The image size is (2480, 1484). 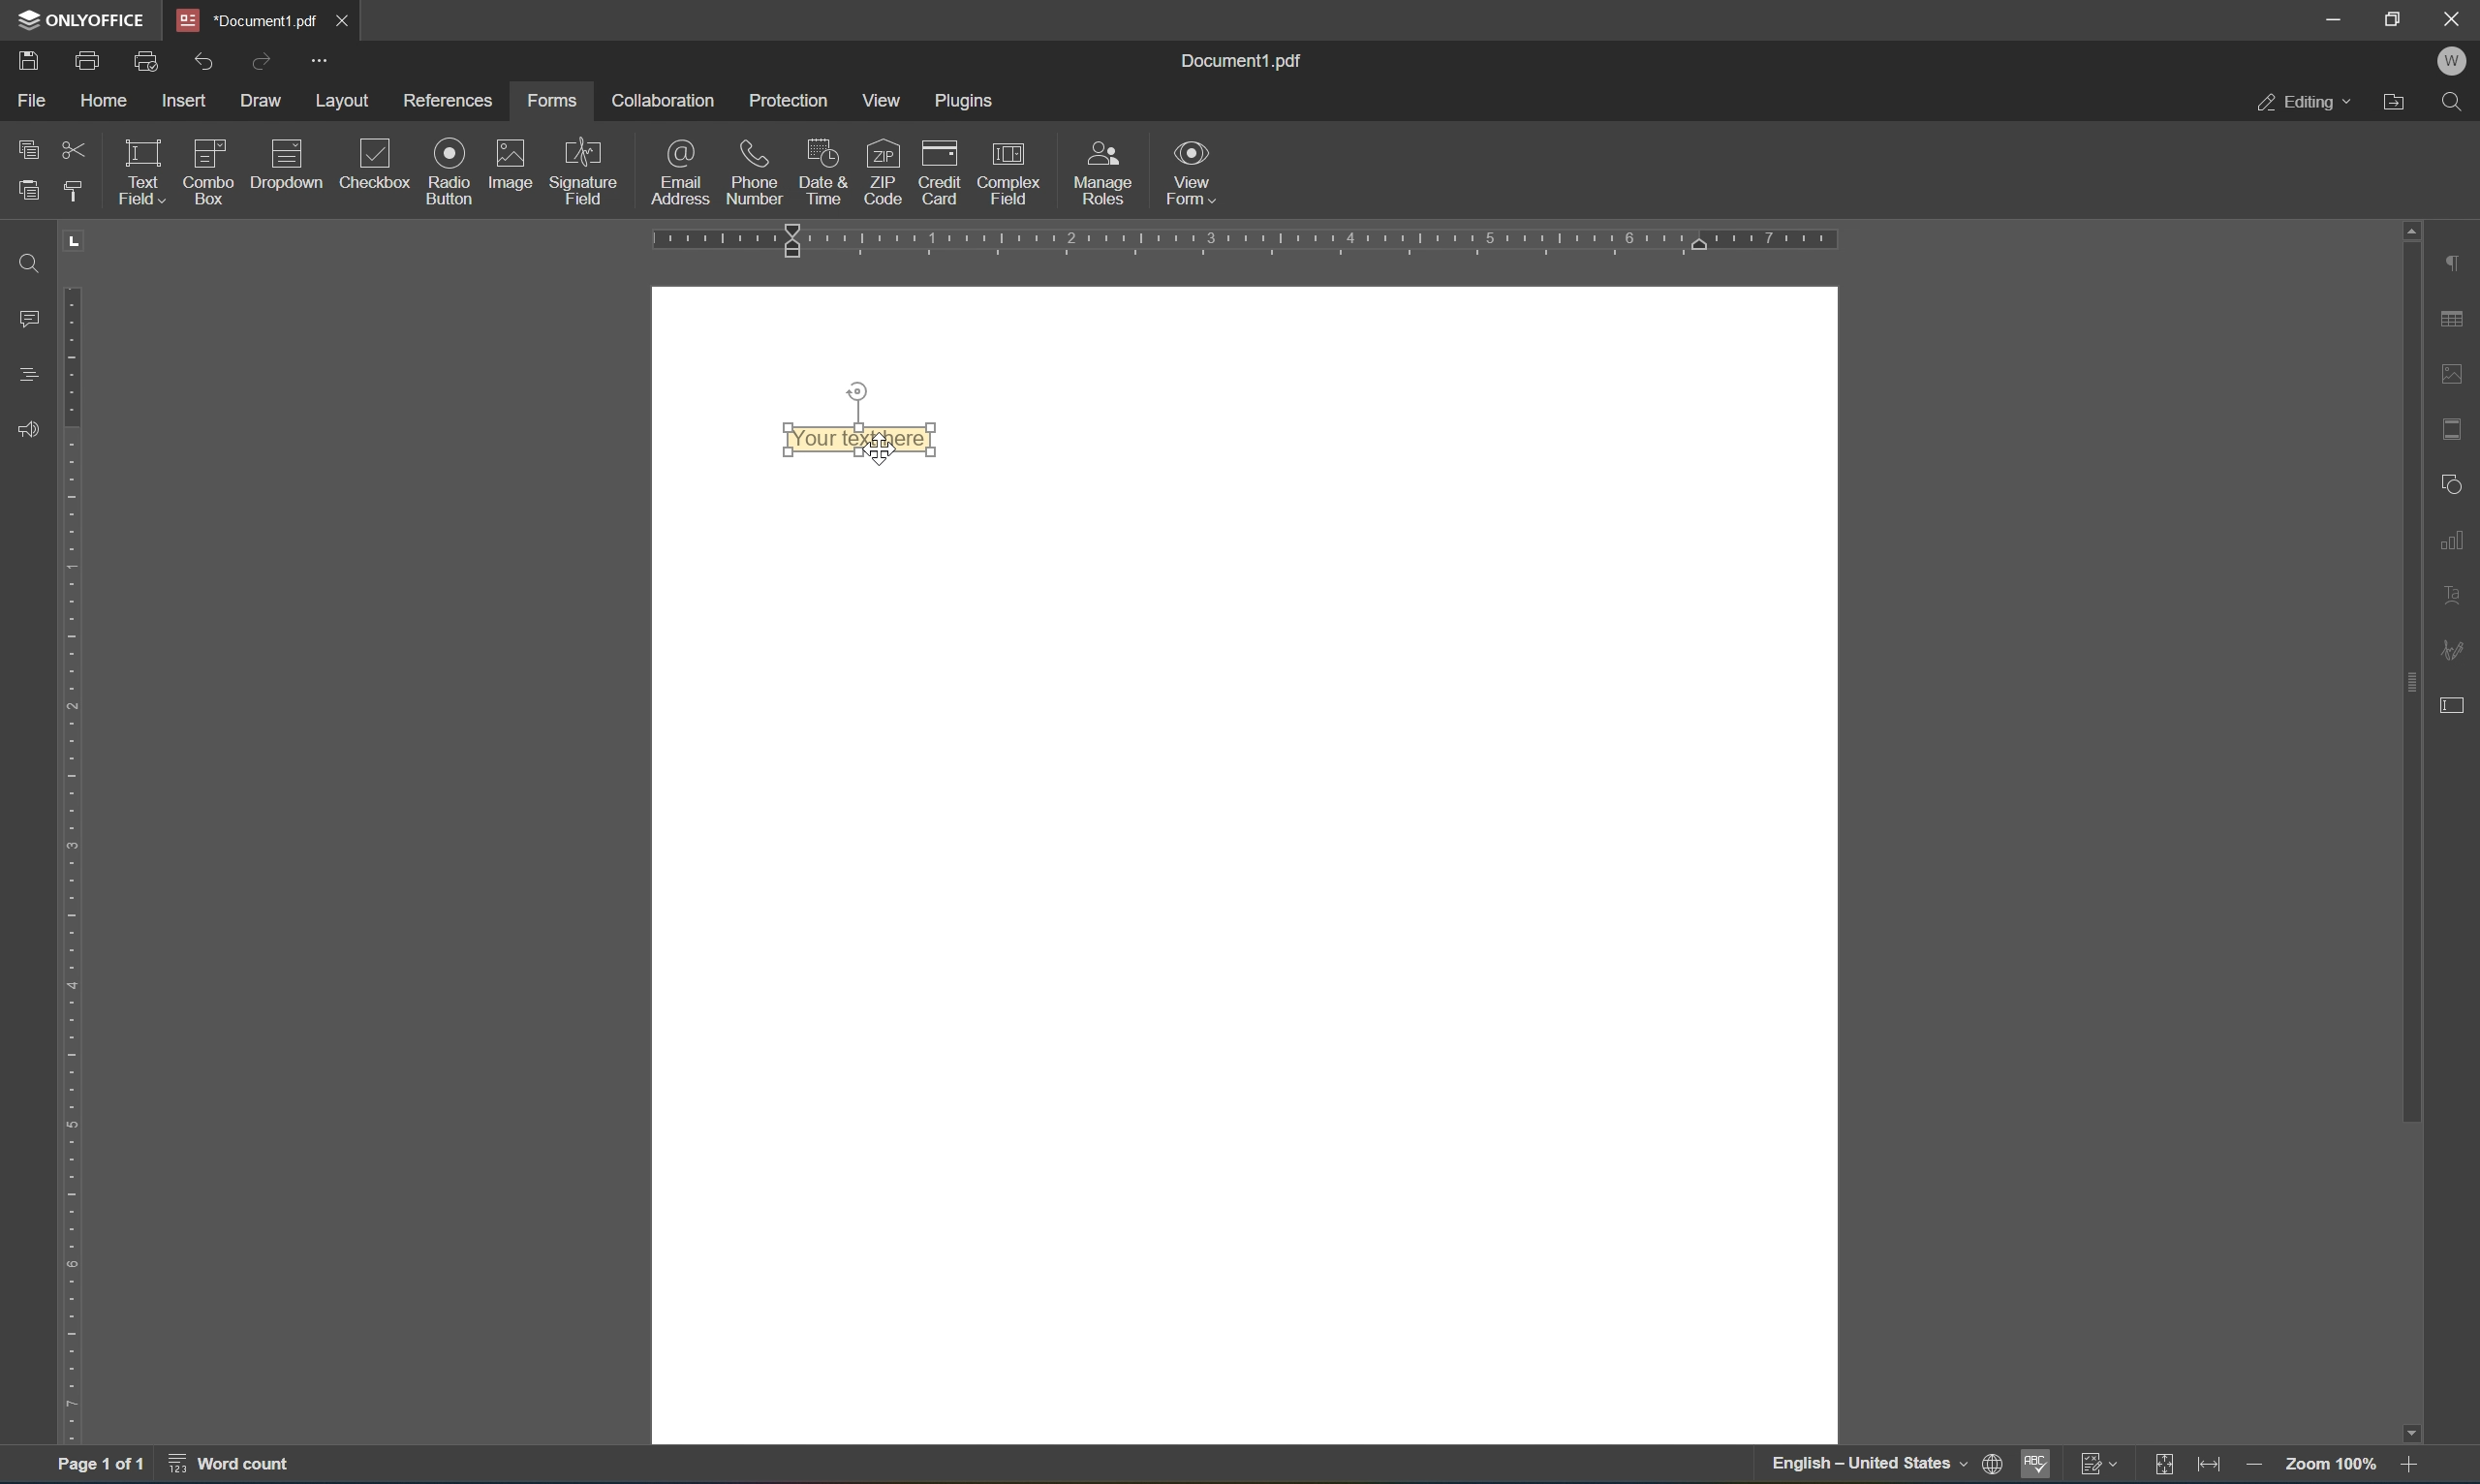 I want to click on signature field, so click(x=585, y=171).